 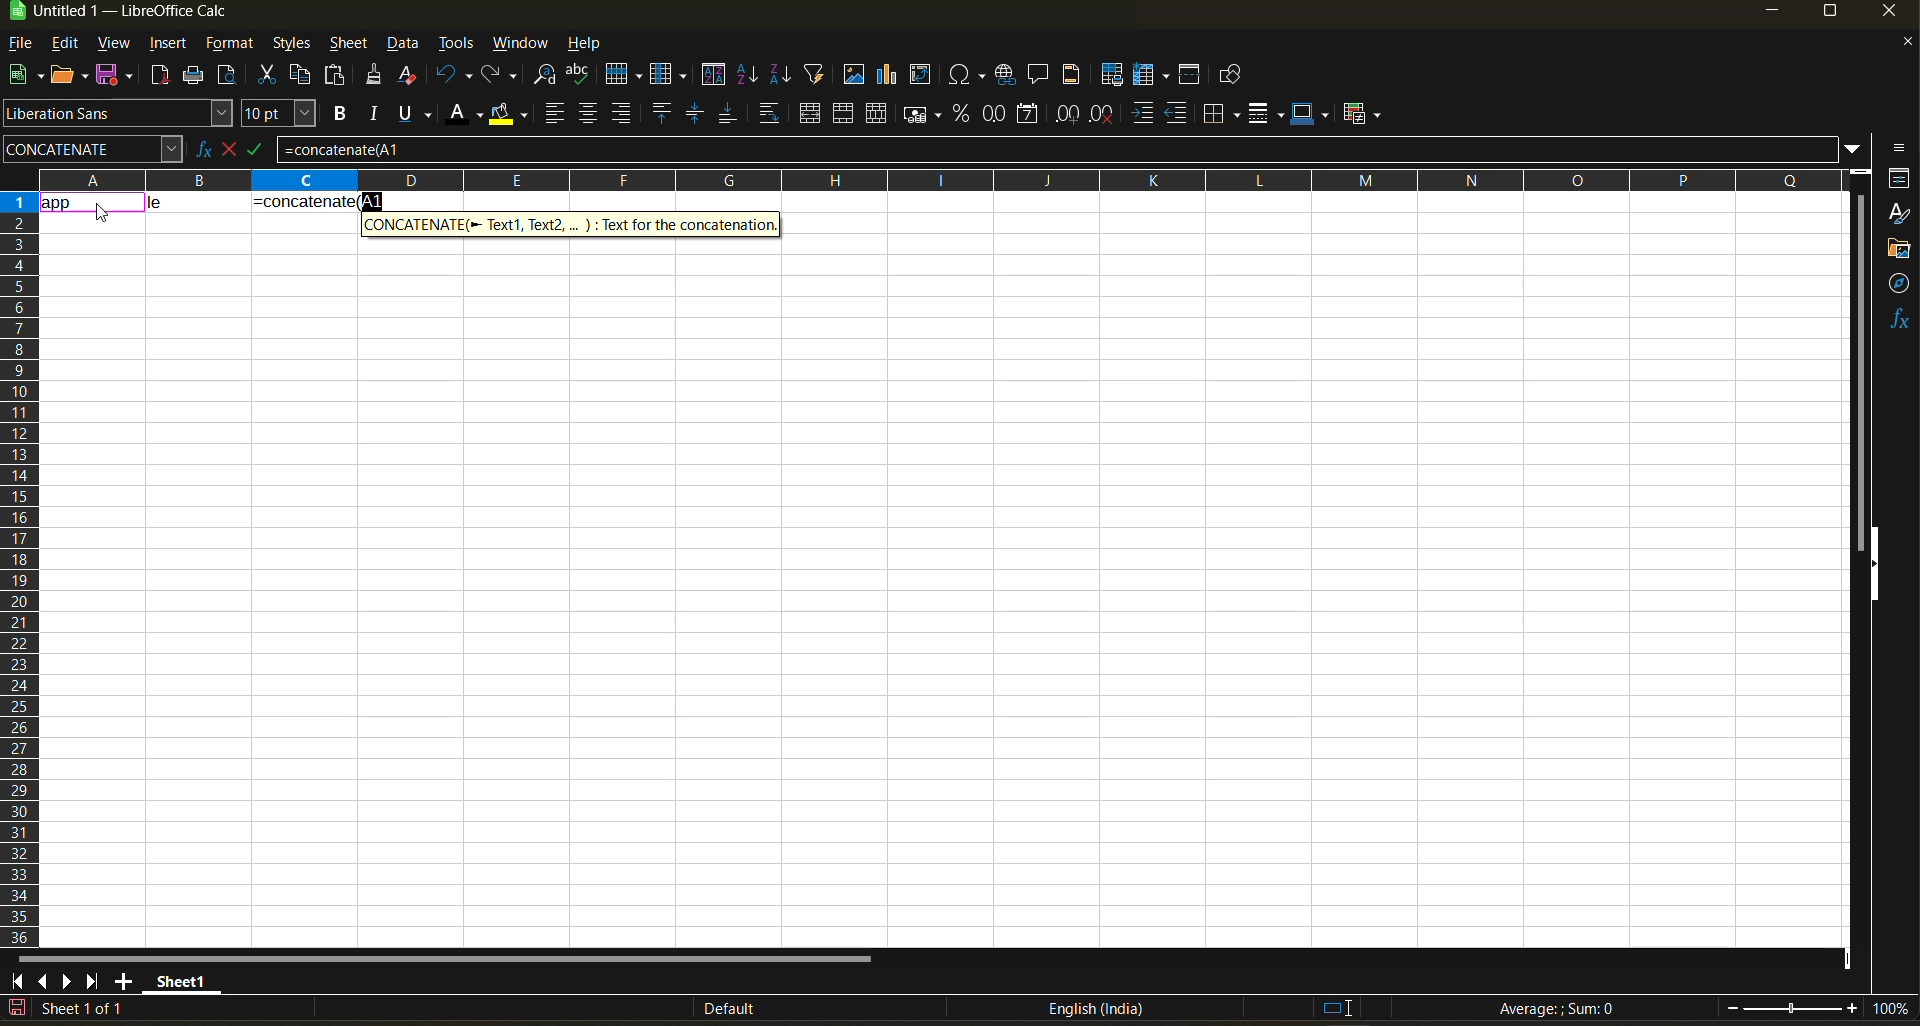 I want to click on horizontal scroll bar, so click(x=443, y=959).